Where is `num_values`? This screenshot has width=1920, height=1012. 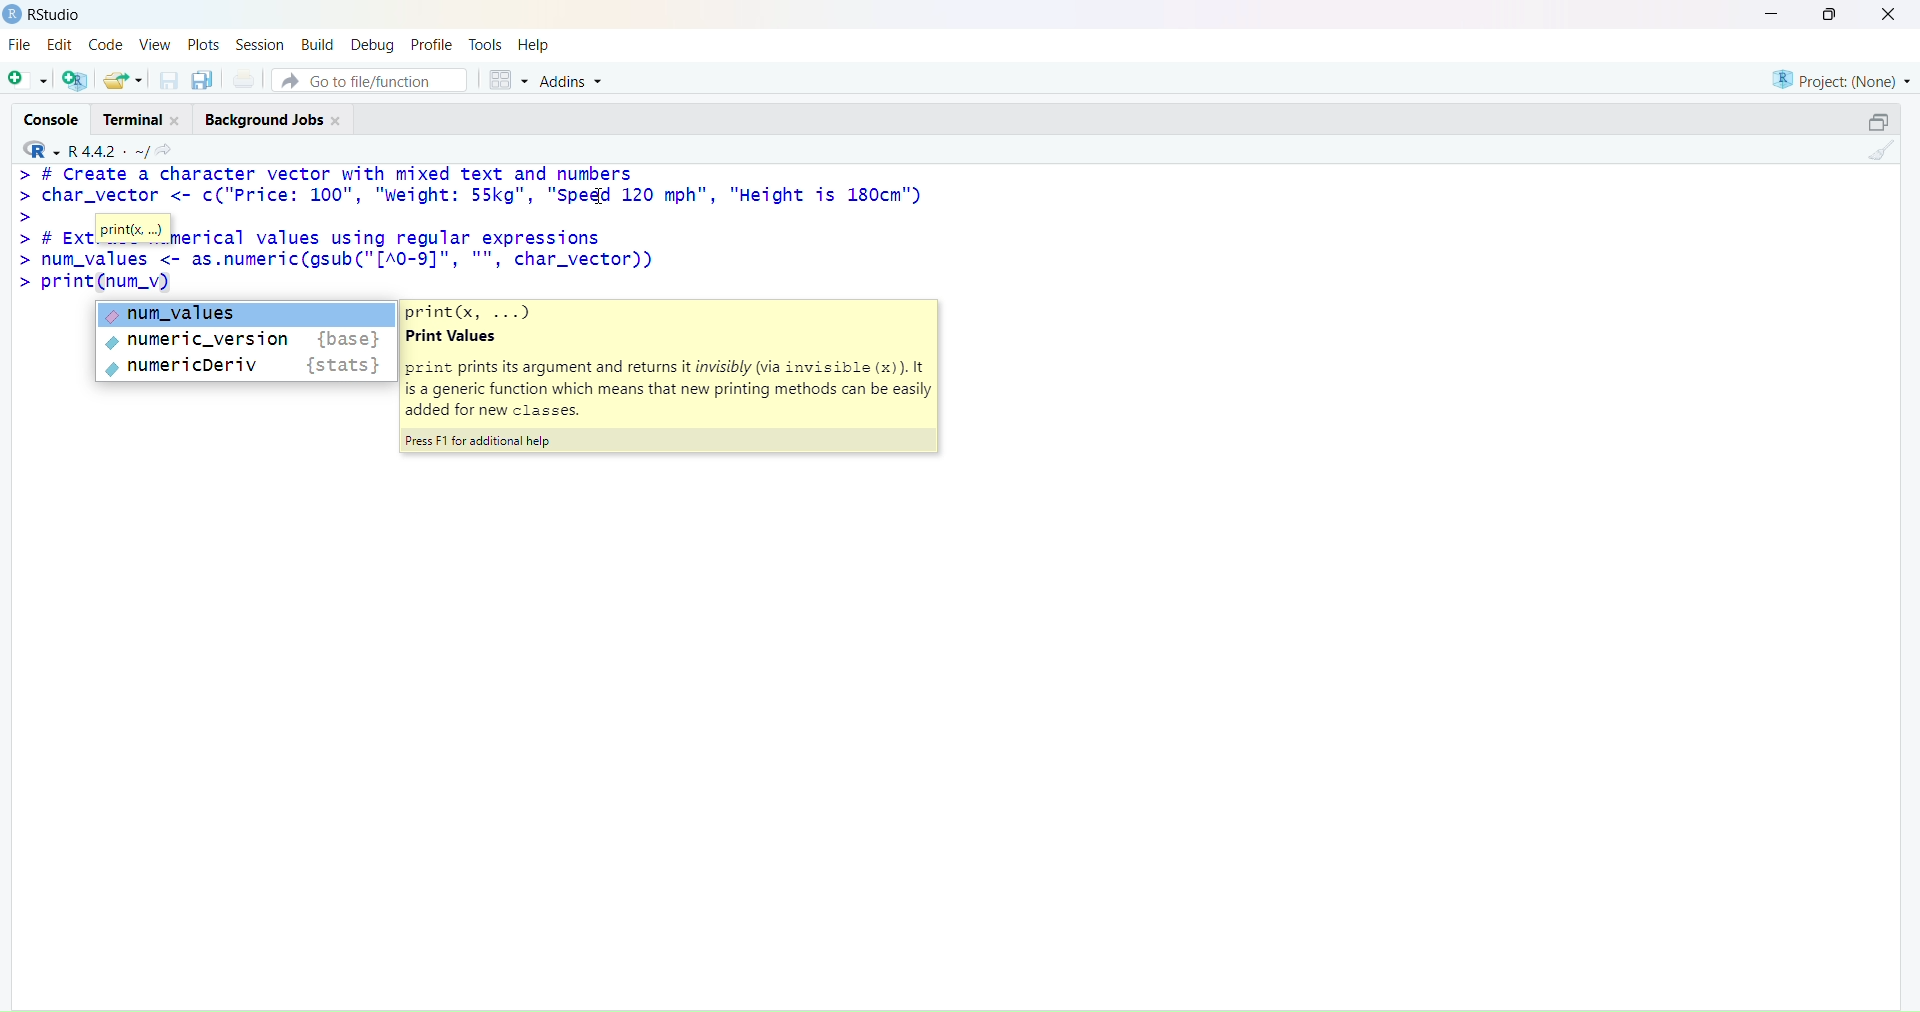 num_values is located at coordinates (248, 314).